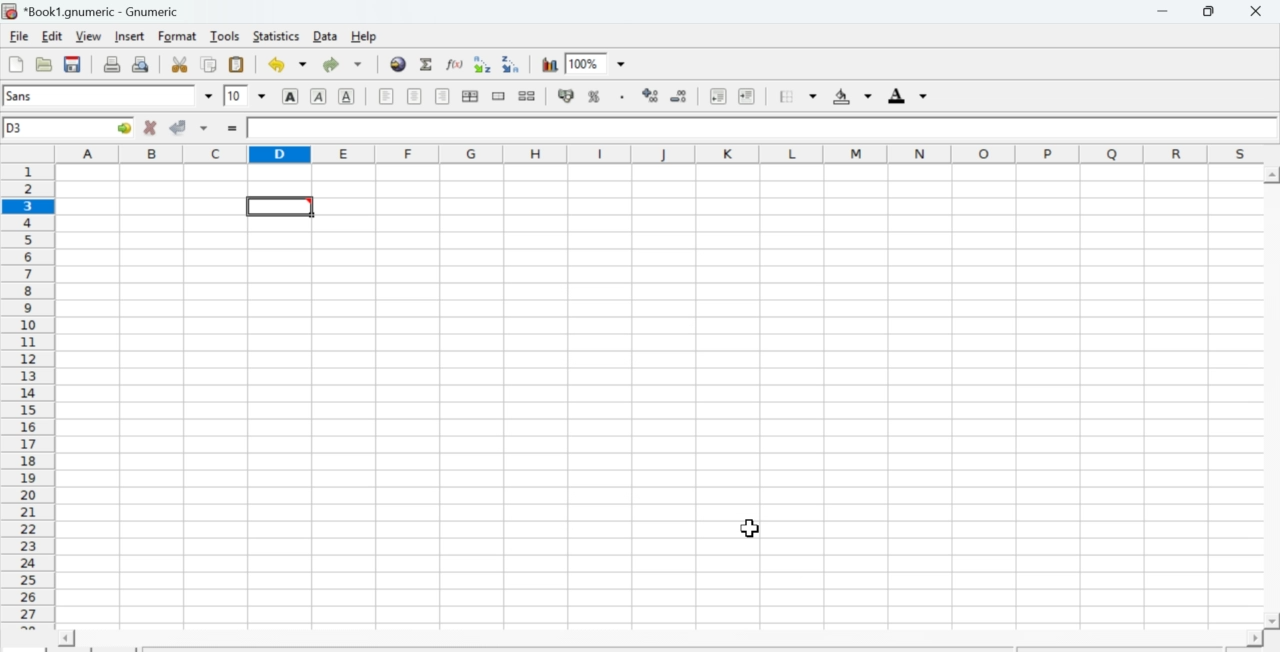  I want to click on Graph, so click(550, 63).